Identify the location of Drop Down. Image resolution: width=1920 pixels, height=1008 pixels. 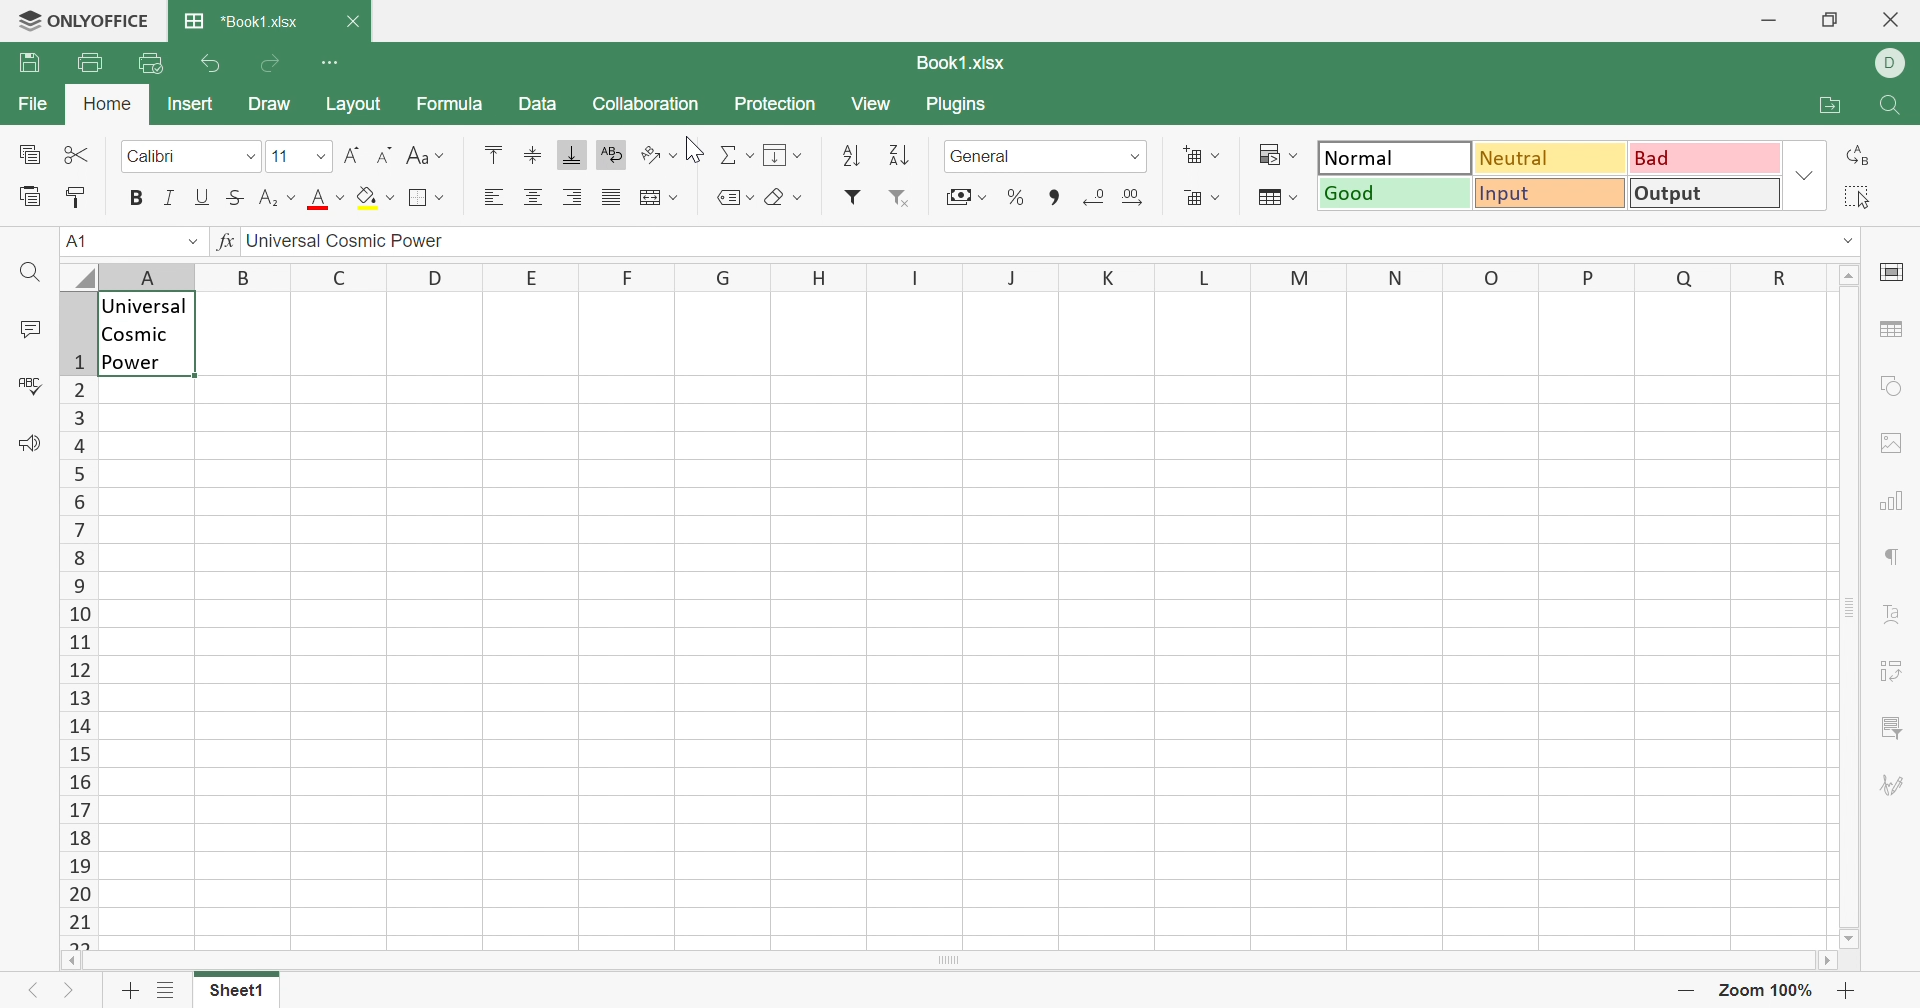
(247, 156).